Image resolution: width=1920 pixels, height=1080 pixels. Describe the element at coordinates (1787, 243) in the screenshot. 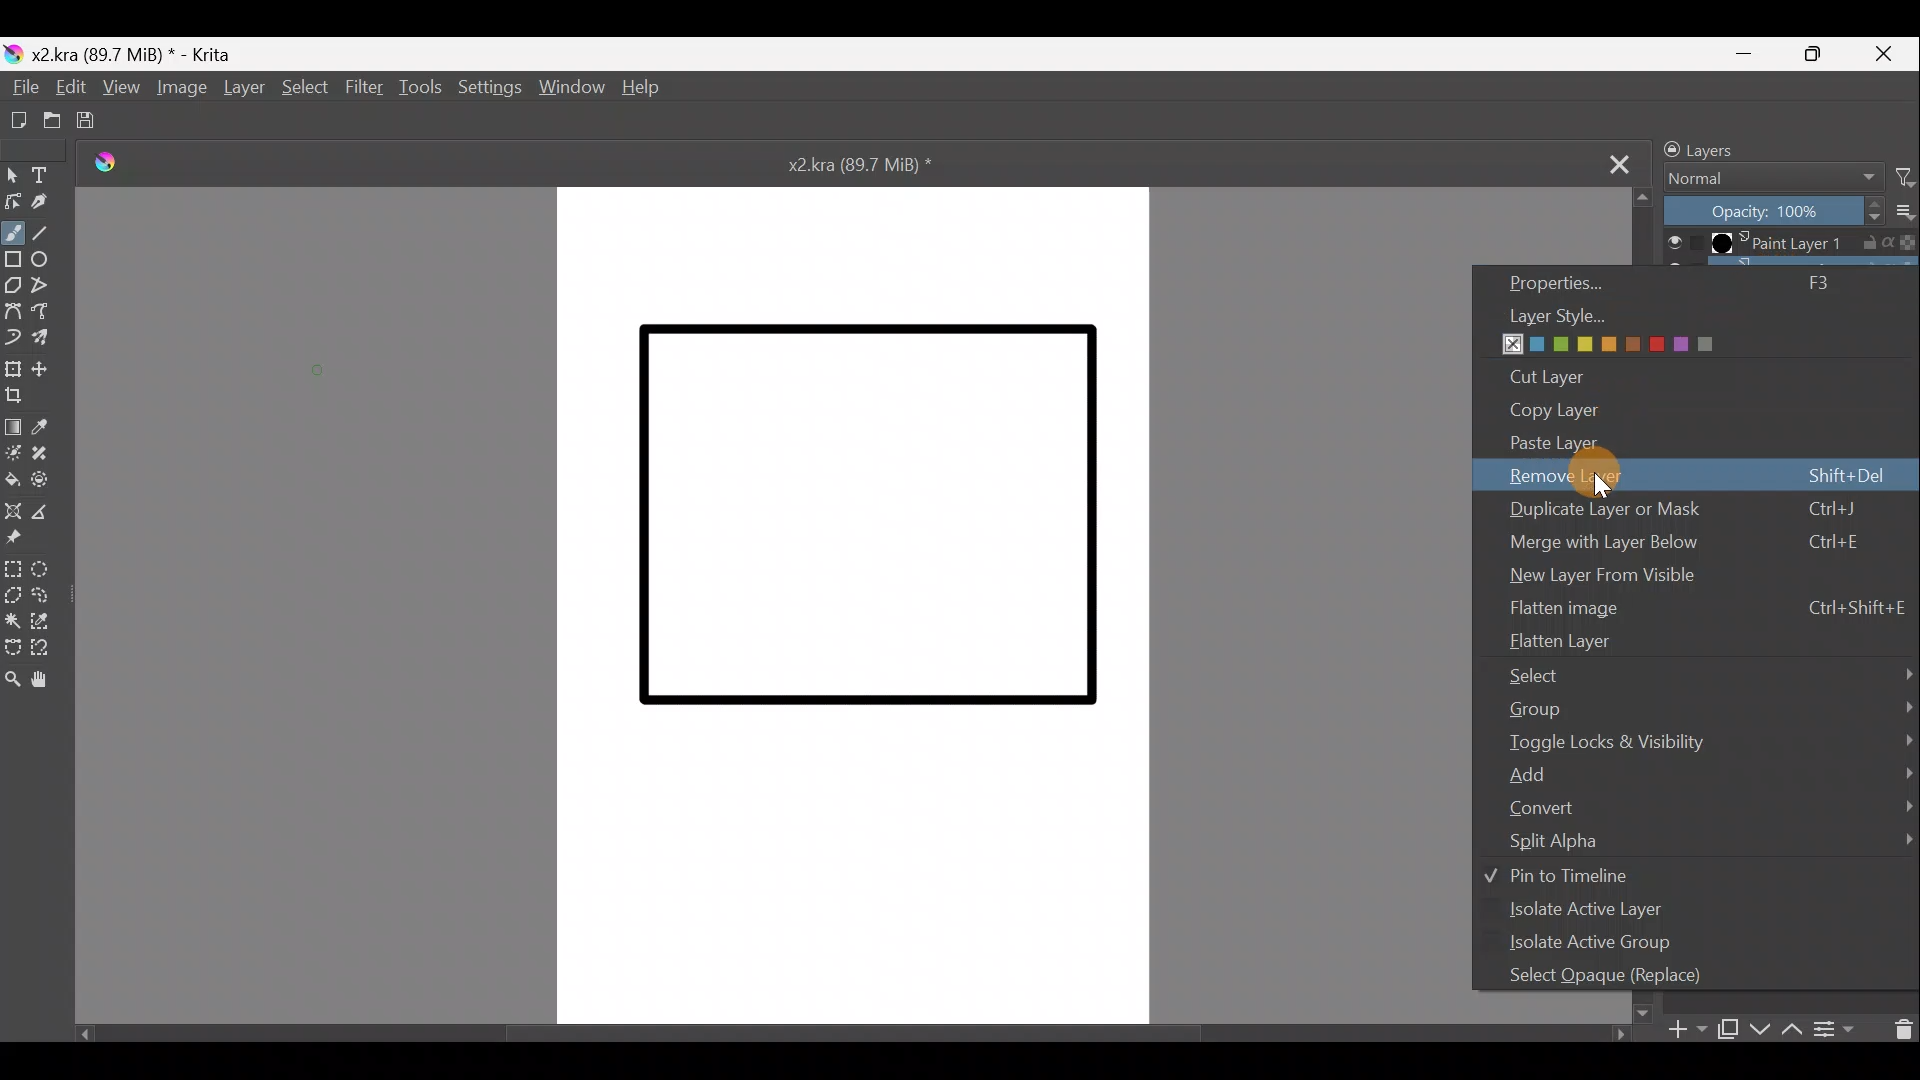

I see `Paint Layer 1` at that location.